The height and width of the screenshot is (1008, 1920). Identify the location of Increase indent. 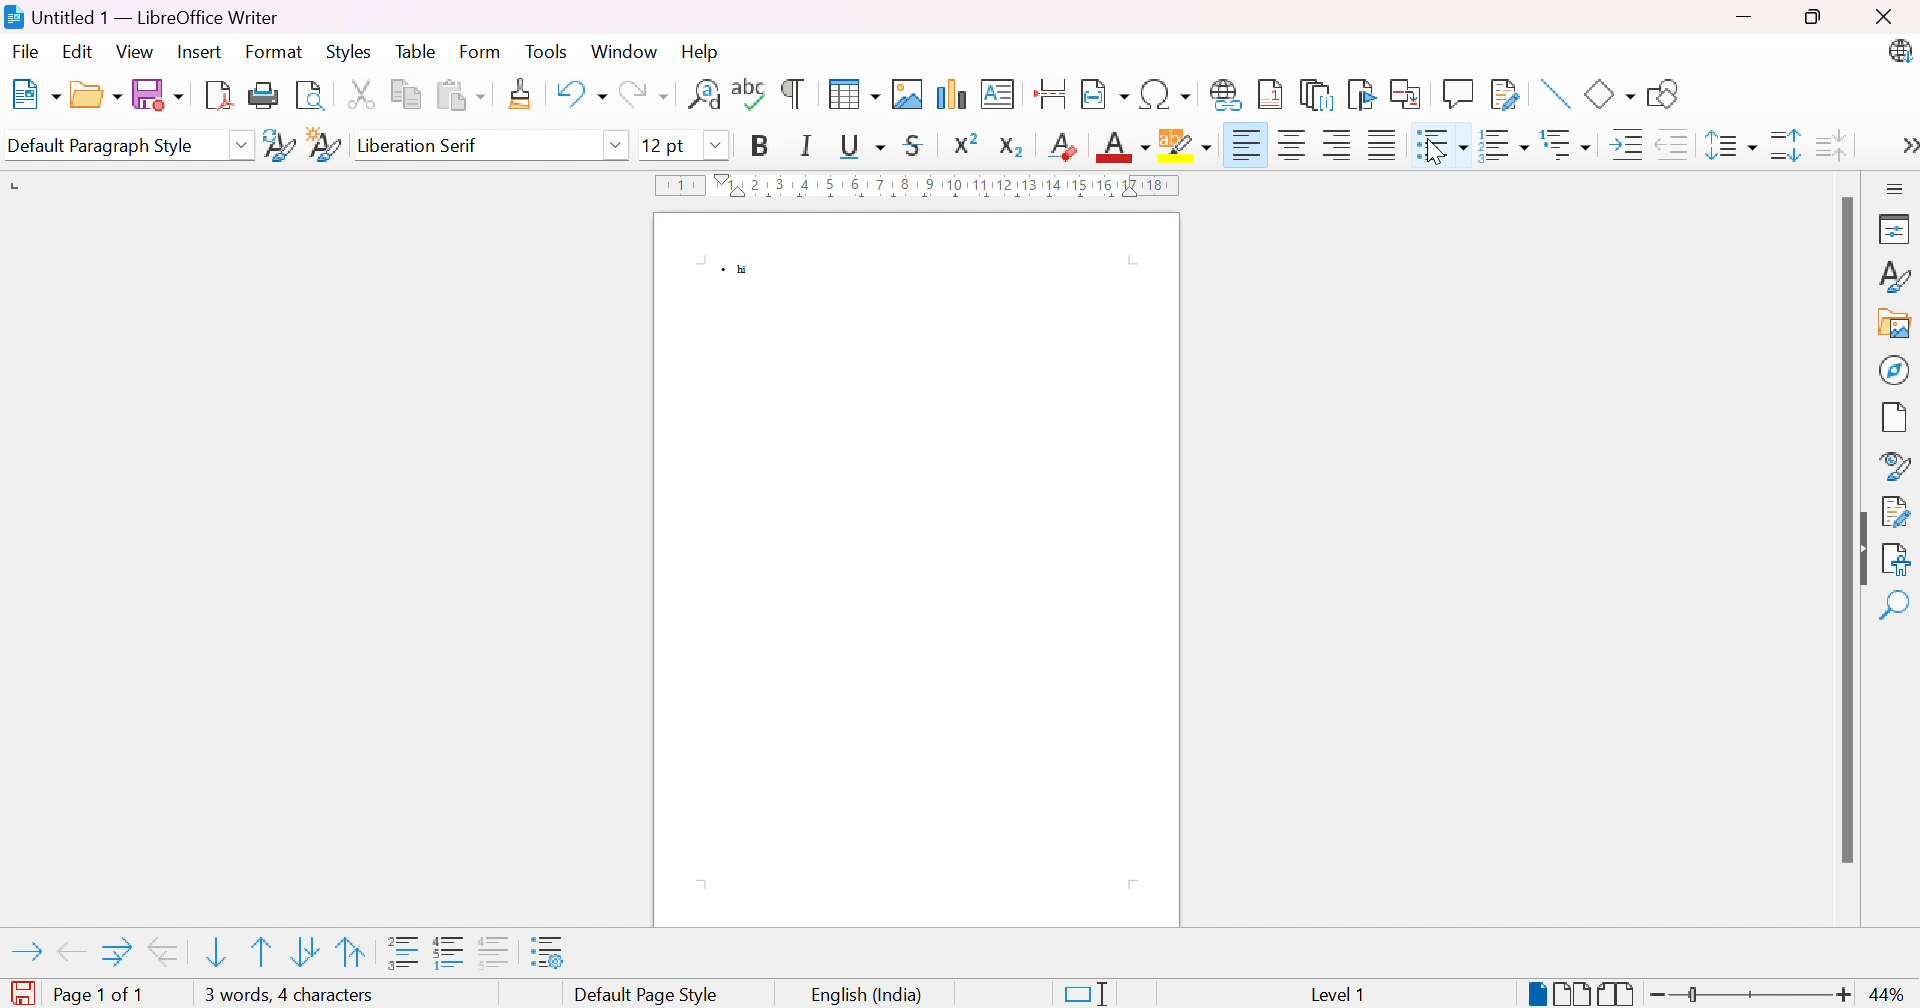
(1630, 143).